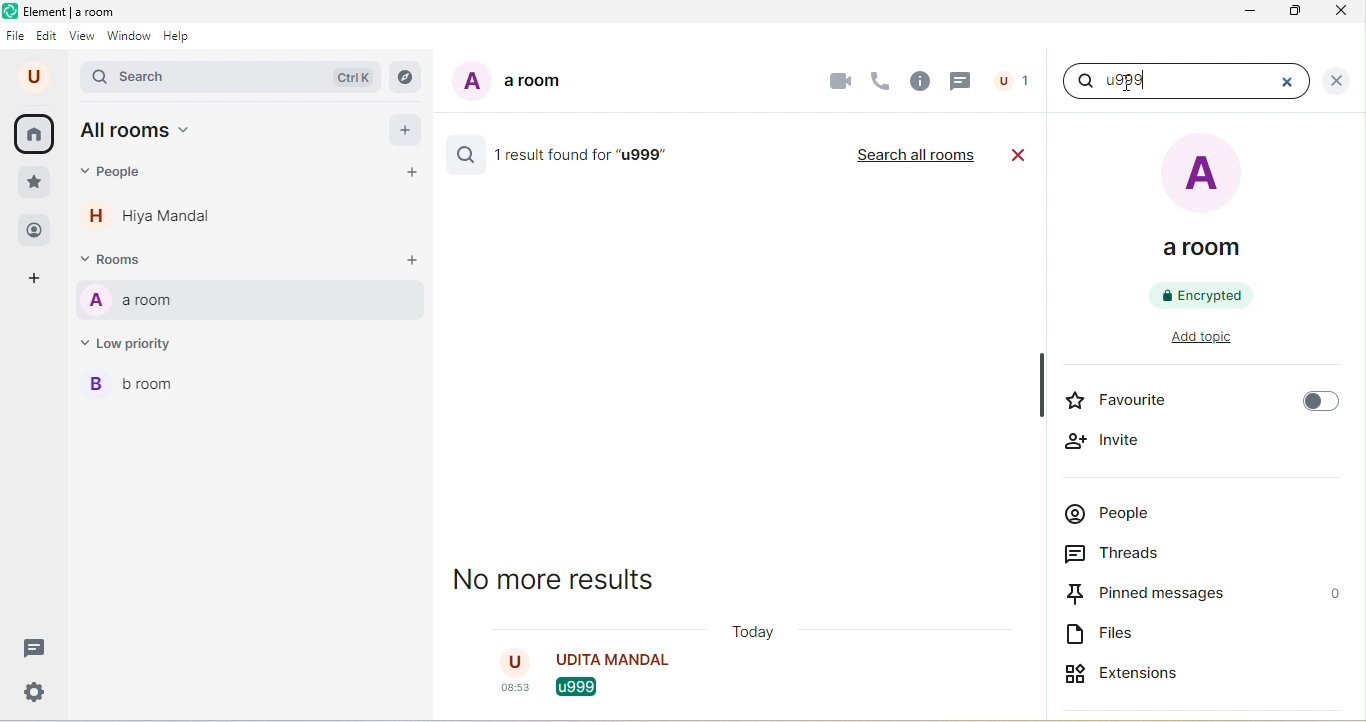 The height and width of the screenshot is (722, 1366). Describe the element at coordinates (31, 647) in the screenshot. I see `threads` at that location.